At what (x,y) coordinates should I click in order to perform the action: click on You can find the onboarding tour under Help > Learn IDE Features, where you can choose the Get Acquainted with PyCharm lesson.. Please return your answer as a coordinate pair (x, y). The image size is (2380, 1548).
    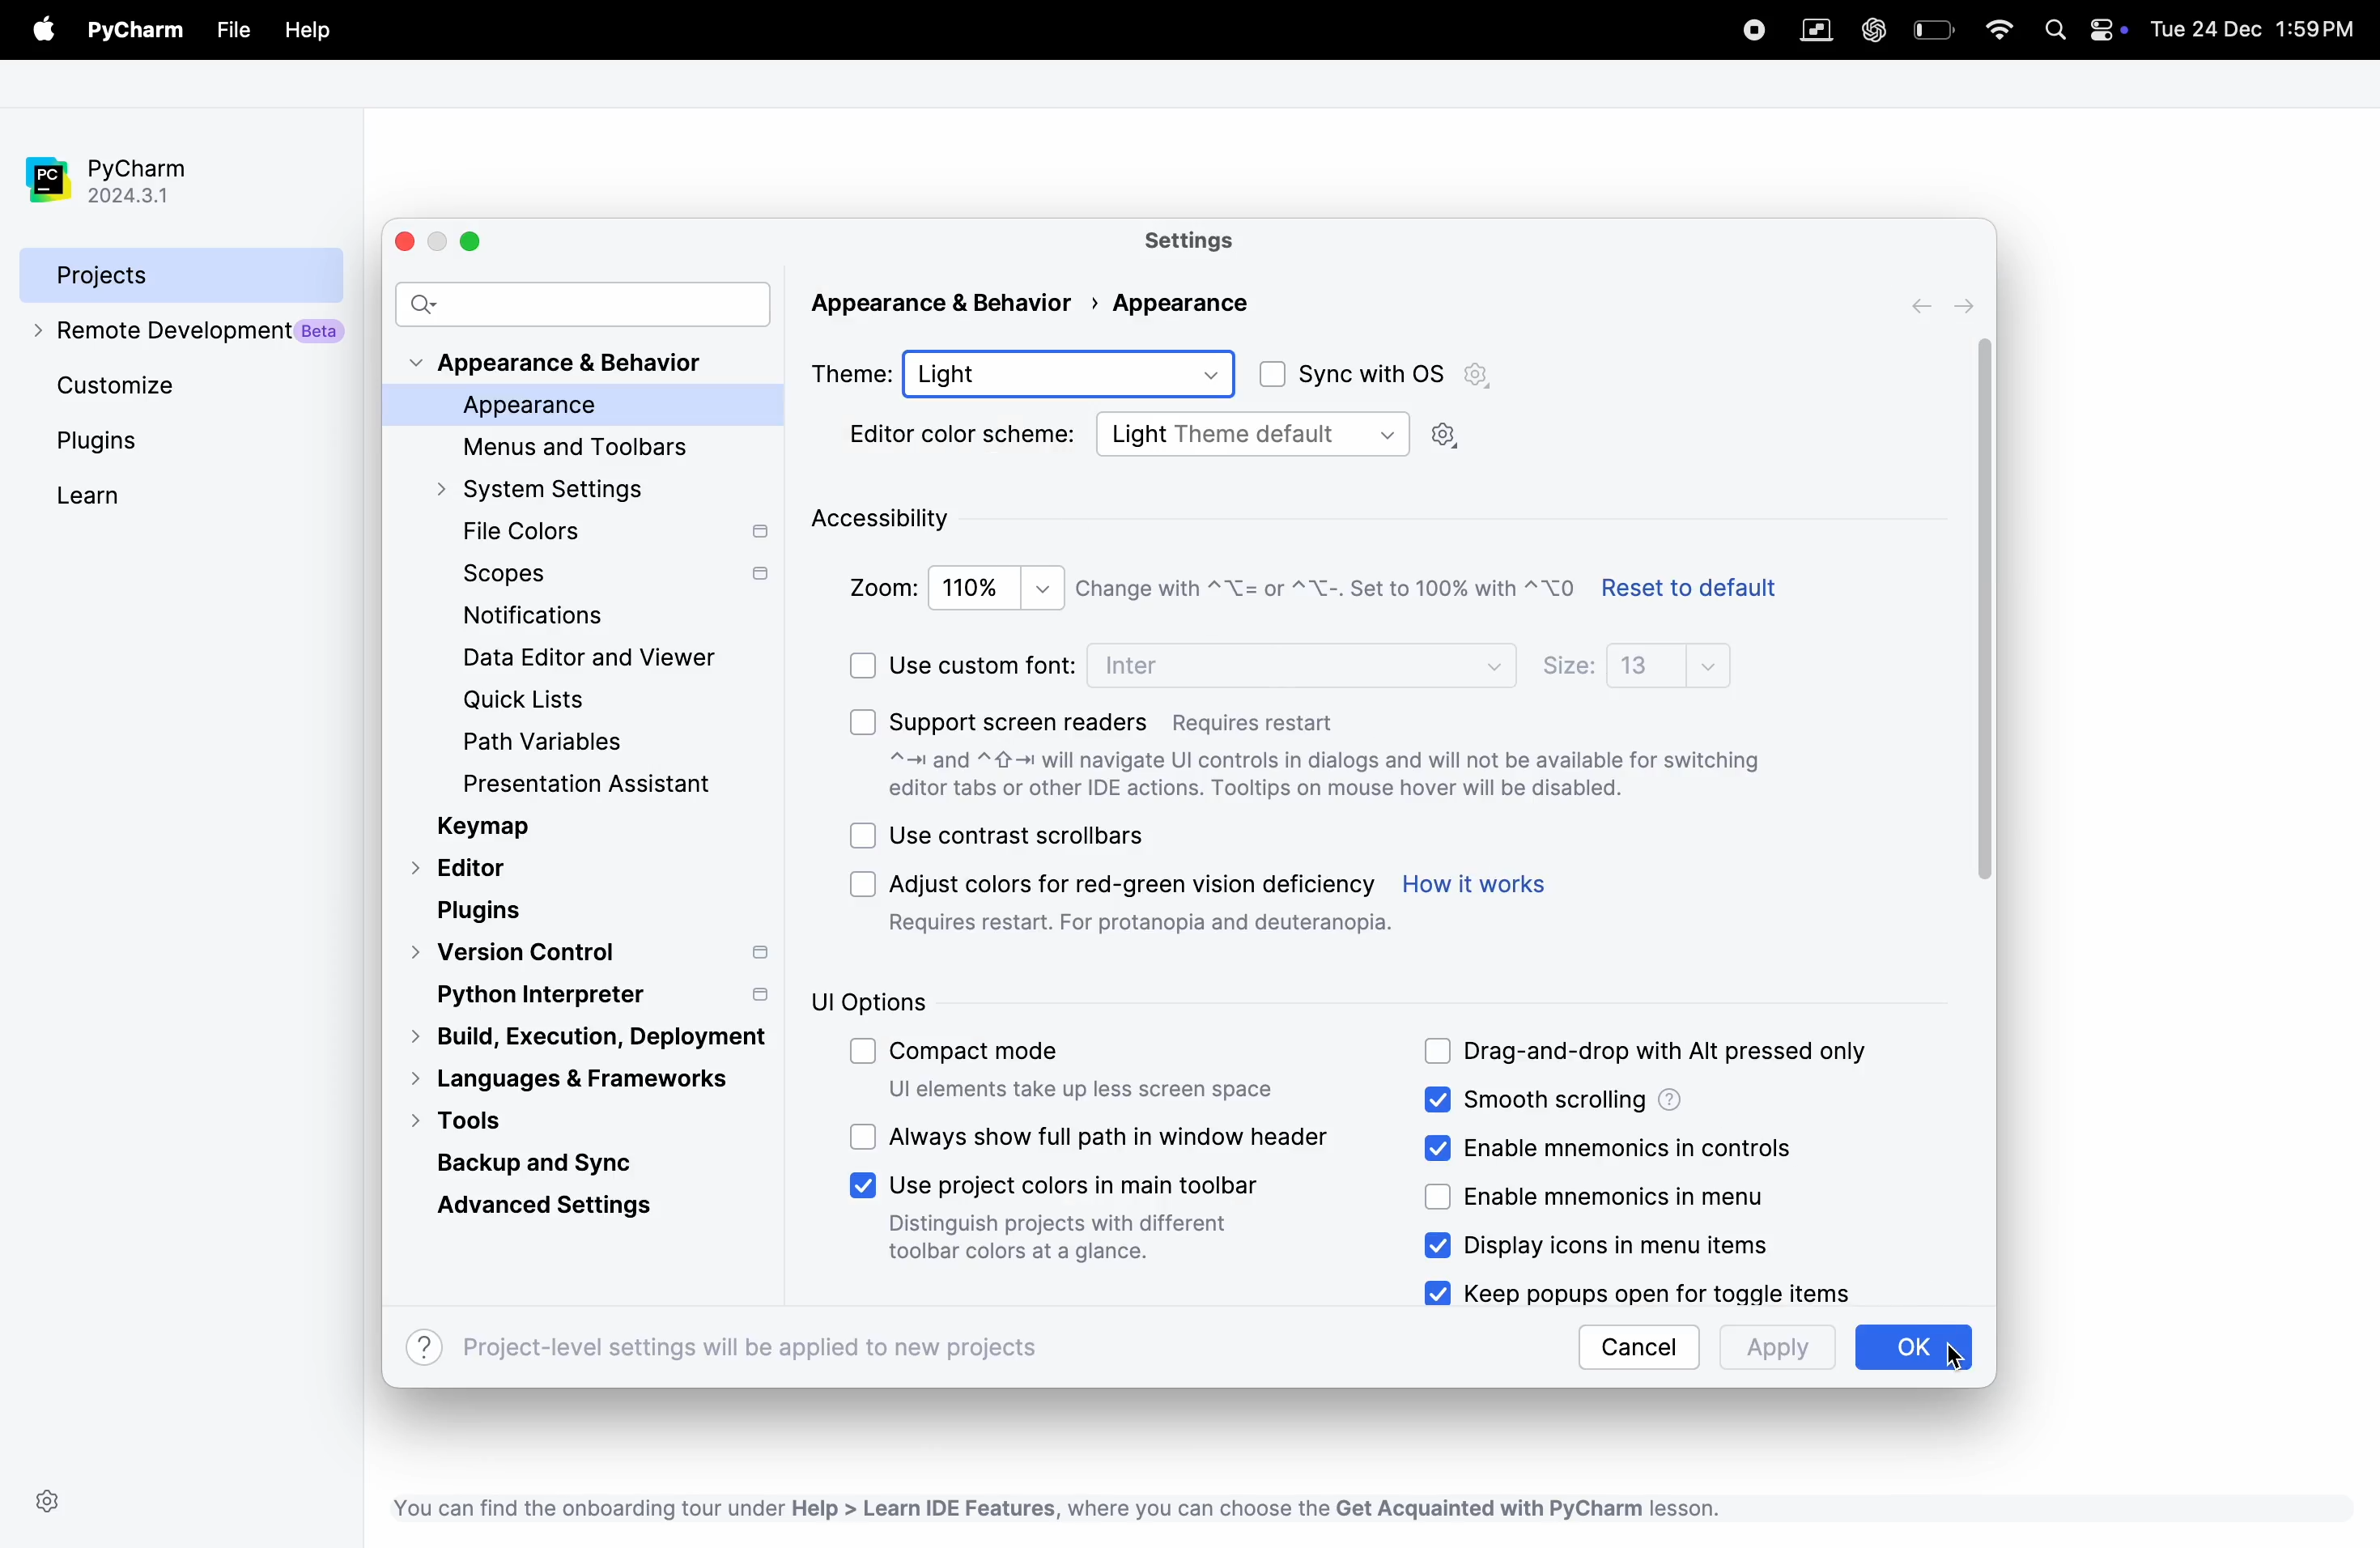
    Looking at the image, I should click on (1097, 1507).